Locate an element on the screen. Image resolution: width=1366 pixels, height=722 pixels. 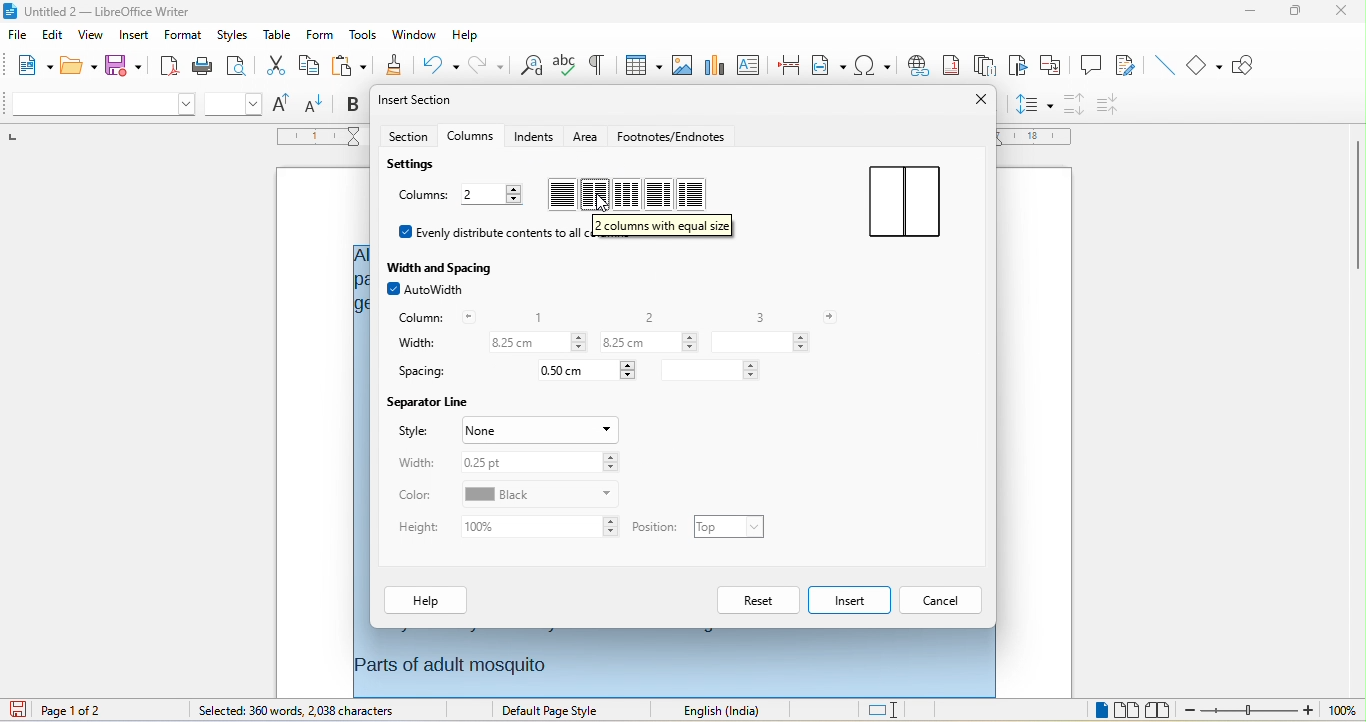
image is located at coordinates (683, 64).